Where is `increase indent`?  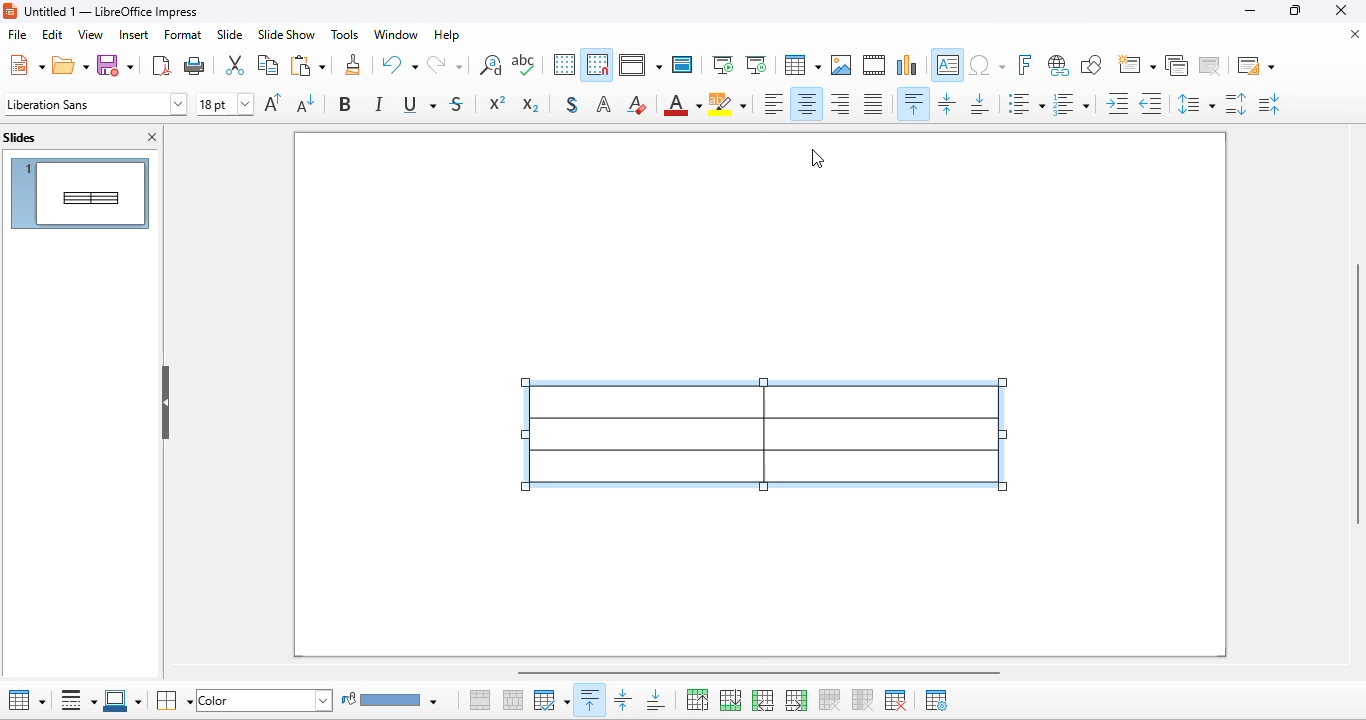
increase indent is located at coordinates (1118, 103).